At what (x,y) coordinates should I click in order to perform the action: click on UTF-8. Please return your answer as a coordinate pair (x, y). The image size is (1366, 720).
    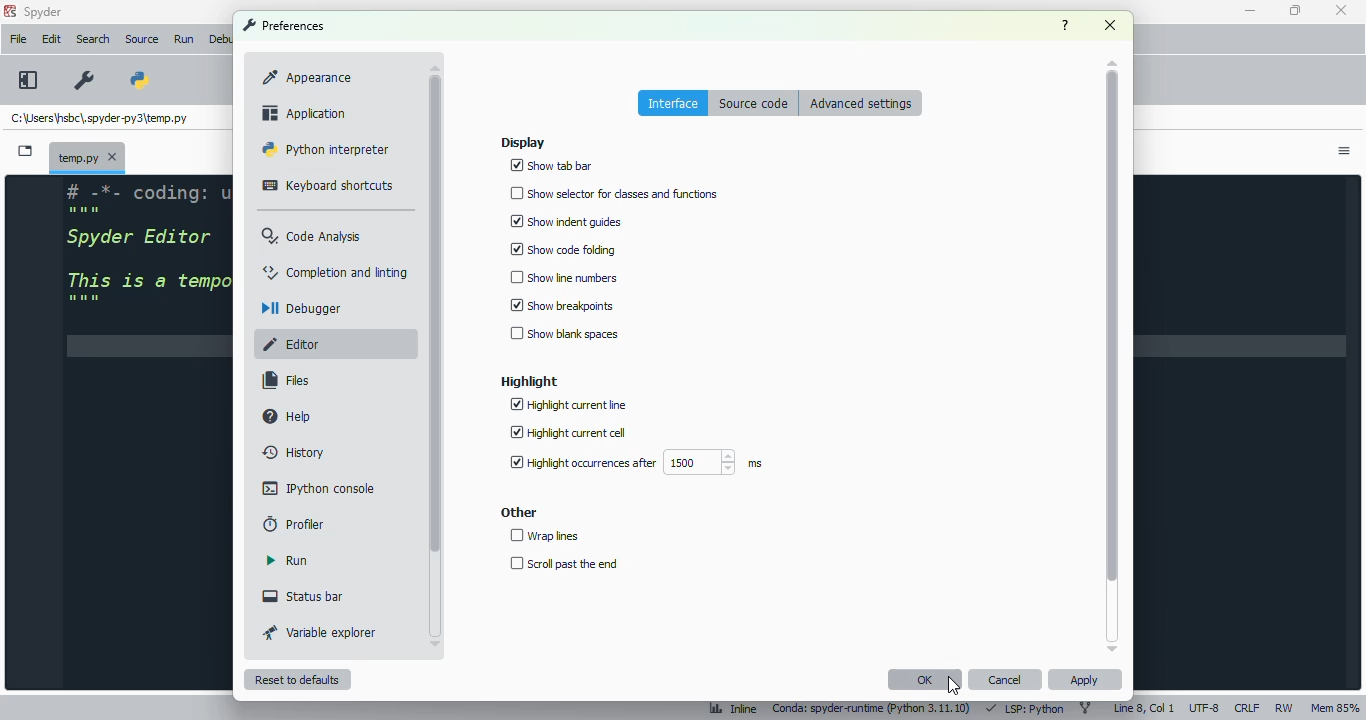
    Looking at the image, I should click on (1205, 710).